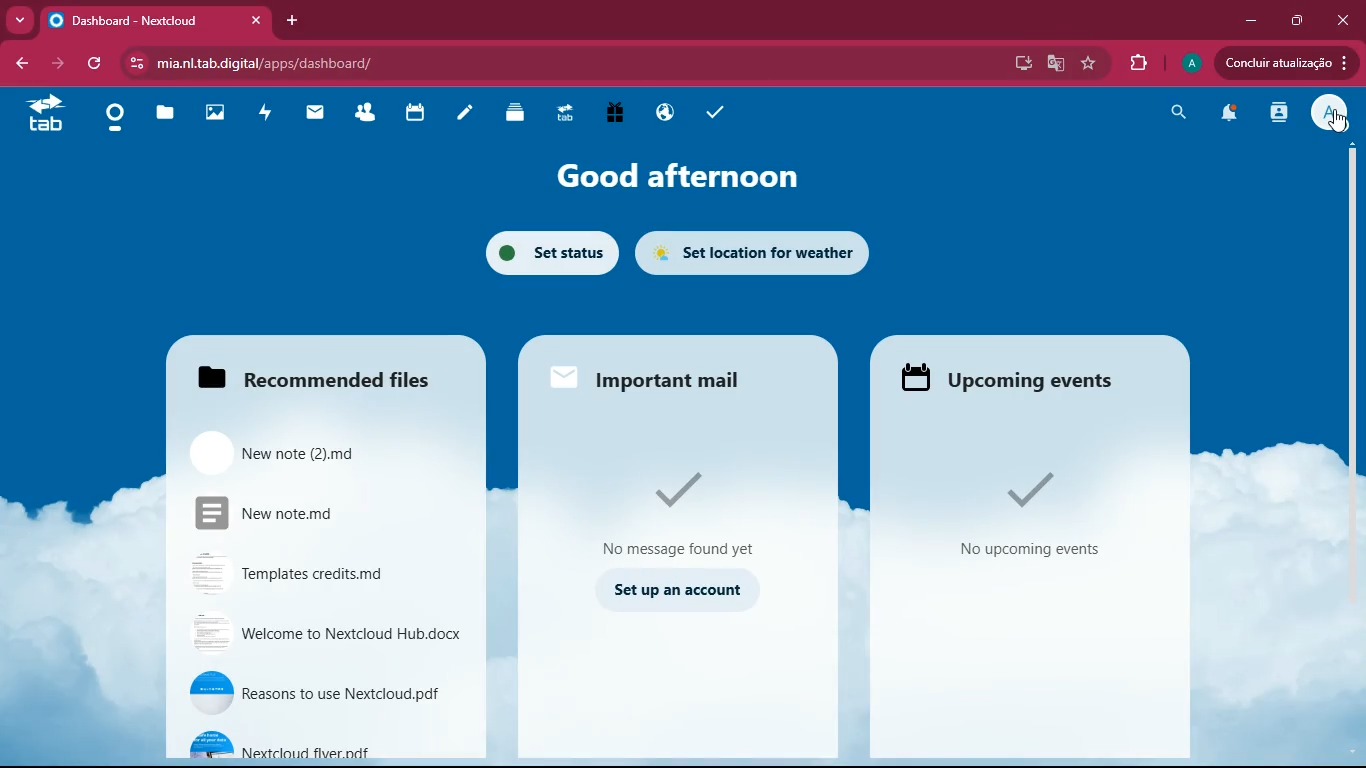  Describe the element at coordinates (57, 66) in the screenshot. I see `back` at that location.